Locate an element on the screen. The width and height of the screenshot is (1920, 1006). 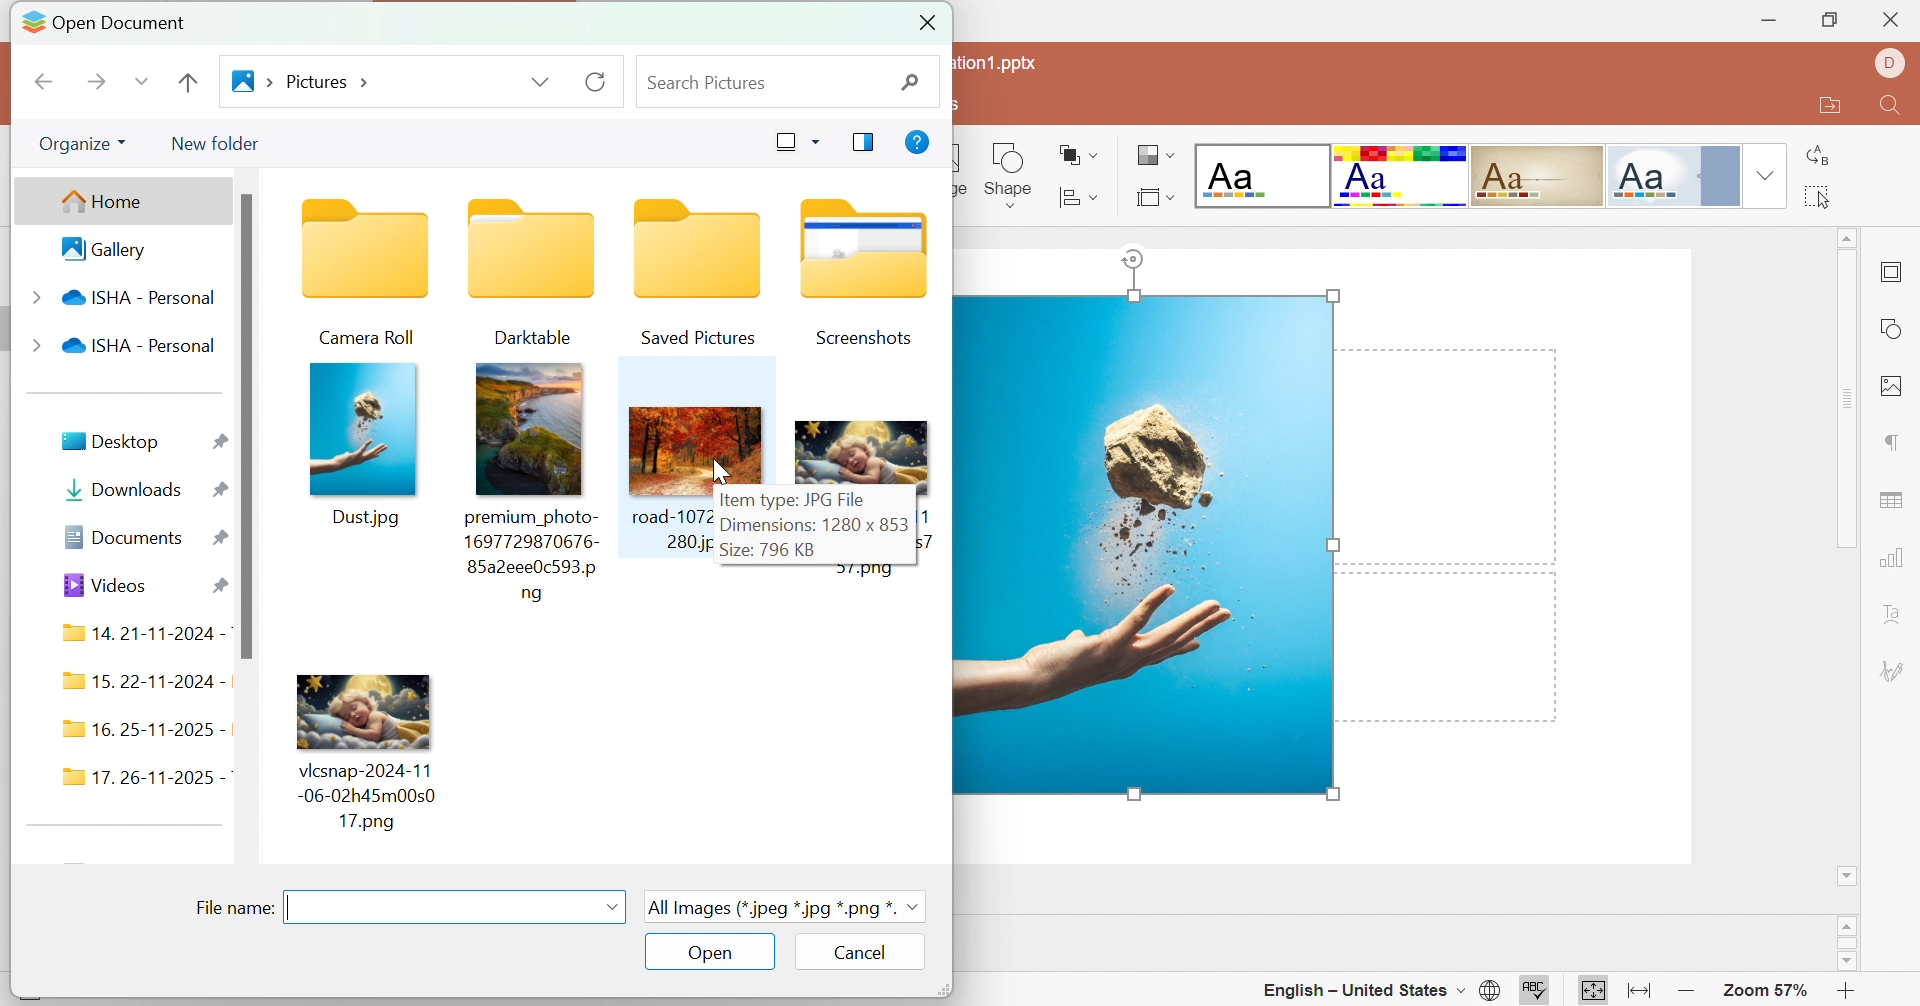
Pinned is located at coordinates (220, 489).